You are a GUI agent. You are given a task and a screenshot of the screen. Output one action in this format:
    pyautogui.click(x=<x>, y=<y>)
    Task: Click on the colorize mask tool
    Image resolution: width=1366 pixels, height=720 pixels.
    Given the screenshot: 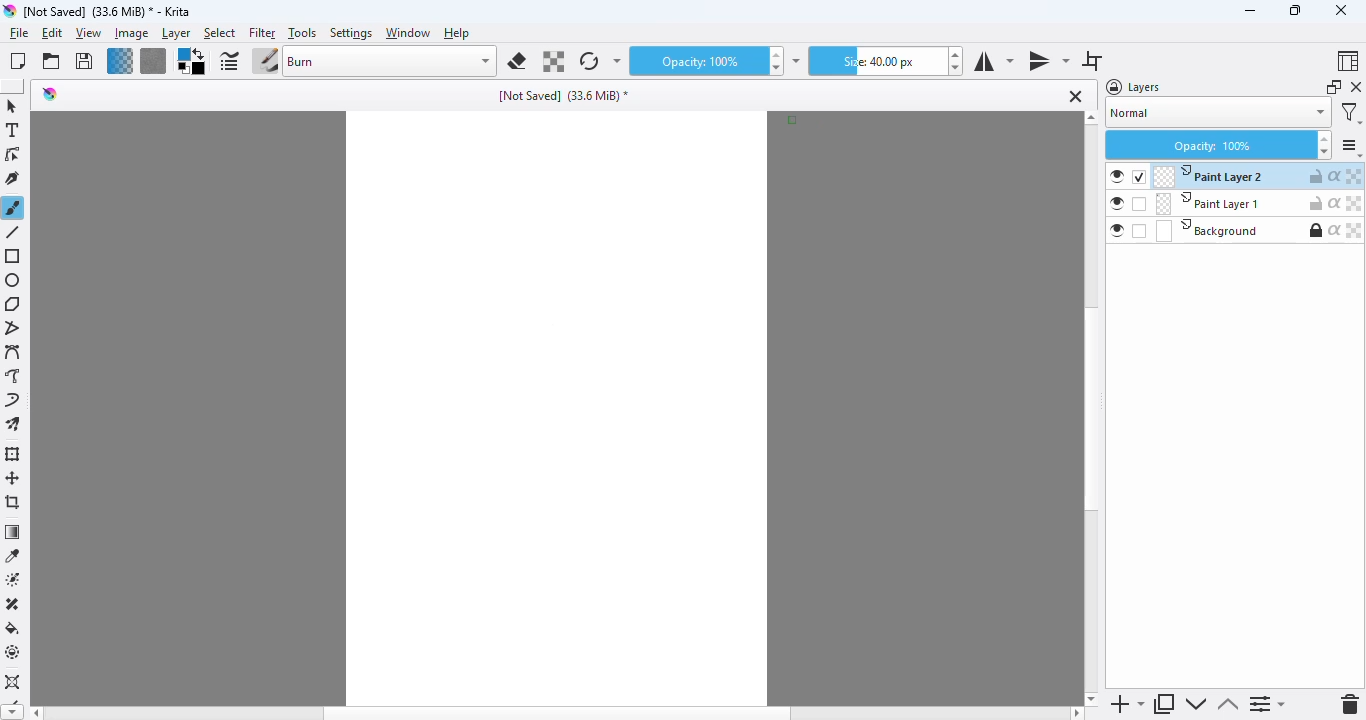 What is the action you would take?
    pyautogui.click(x=15, y=579)
    